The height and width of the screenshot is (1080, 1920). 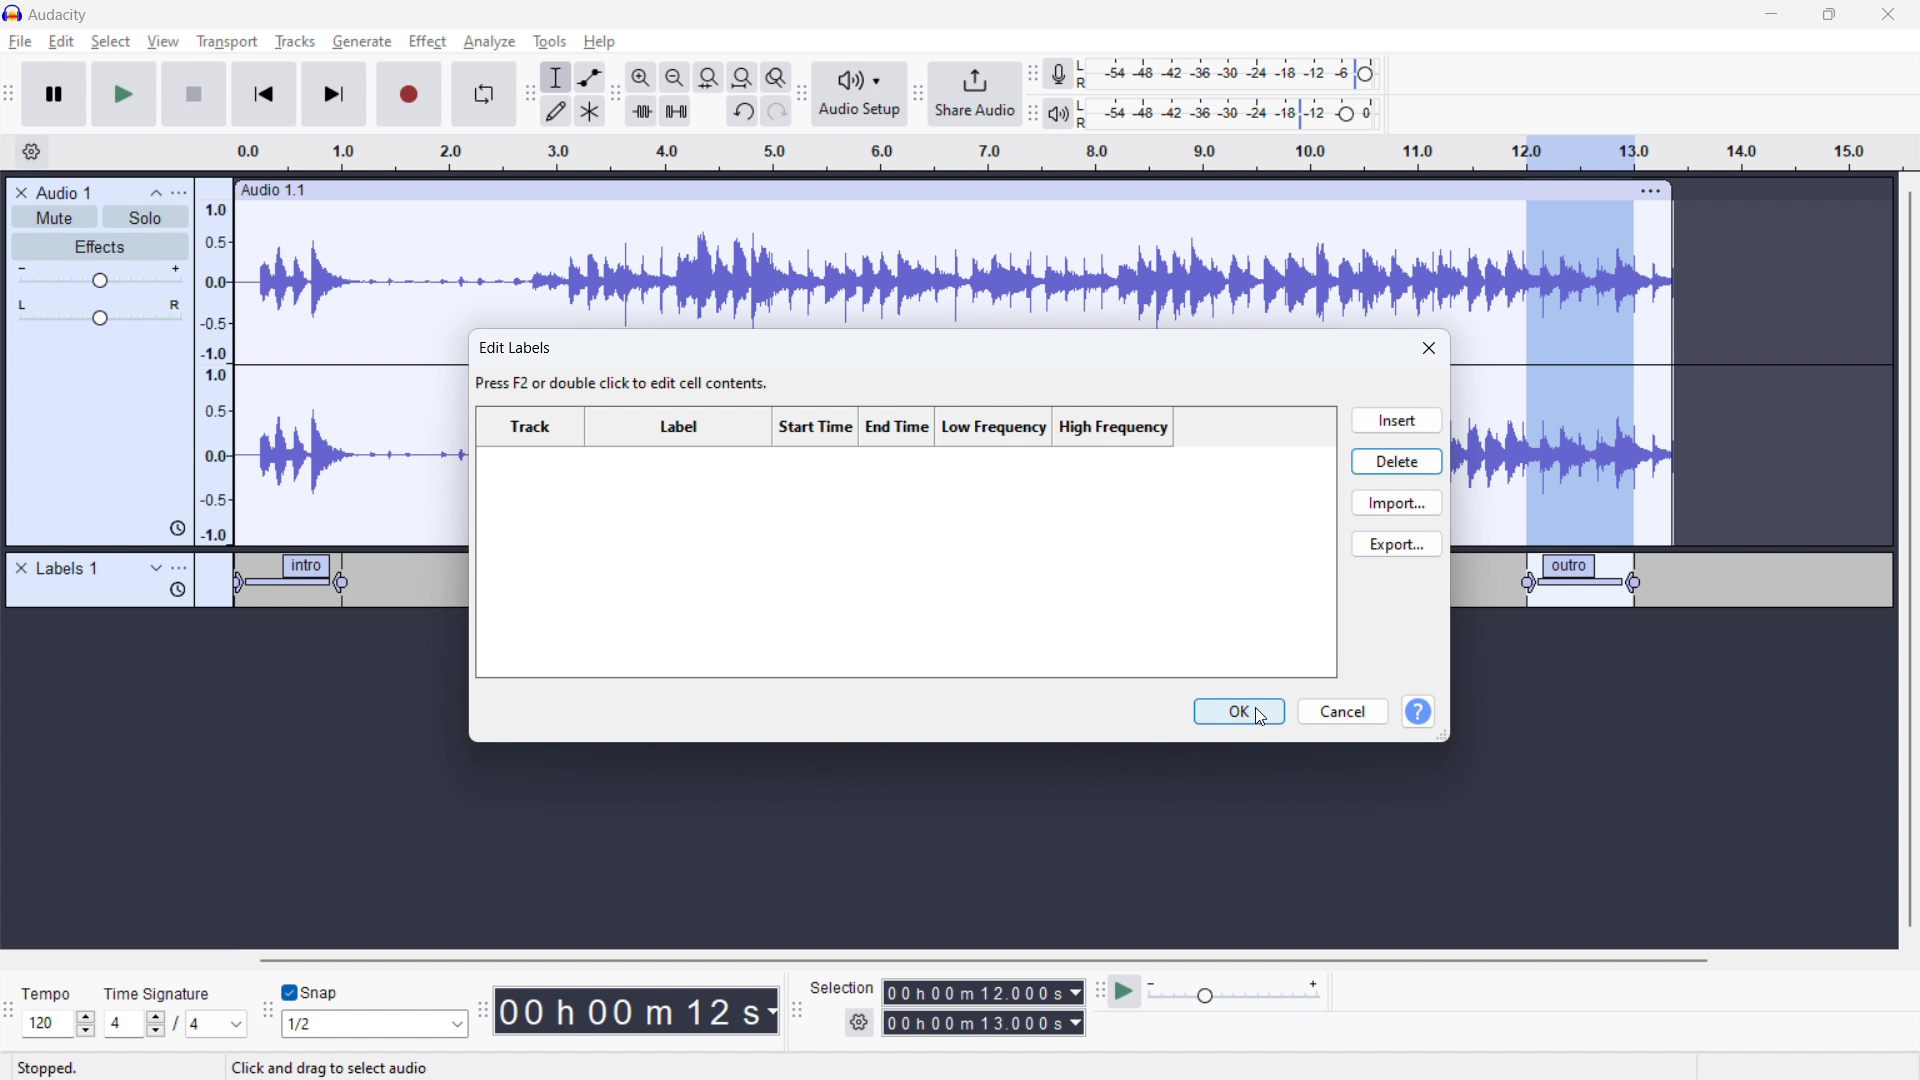 I want to click on time toolbar, so click(x=482, y=1013).